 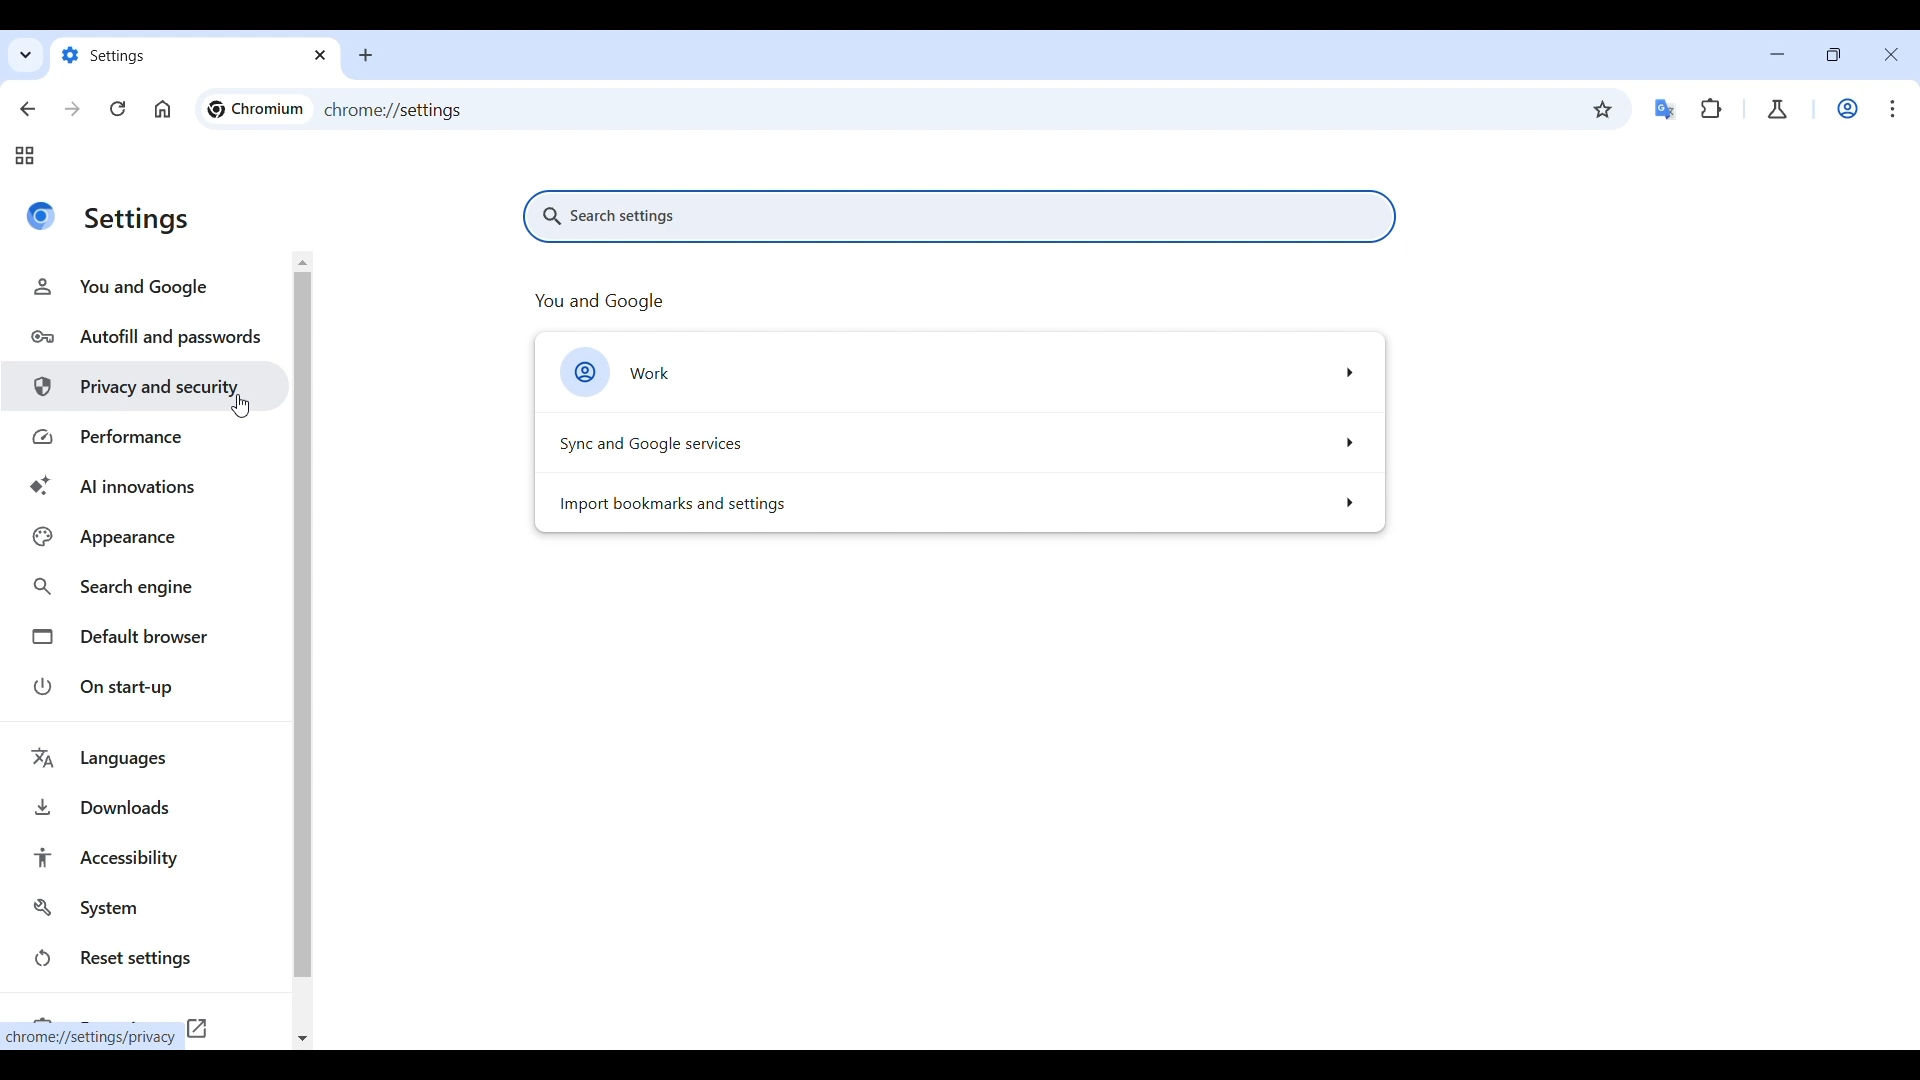 I want to click on Google translator extension, so click(x=1665, y=110).